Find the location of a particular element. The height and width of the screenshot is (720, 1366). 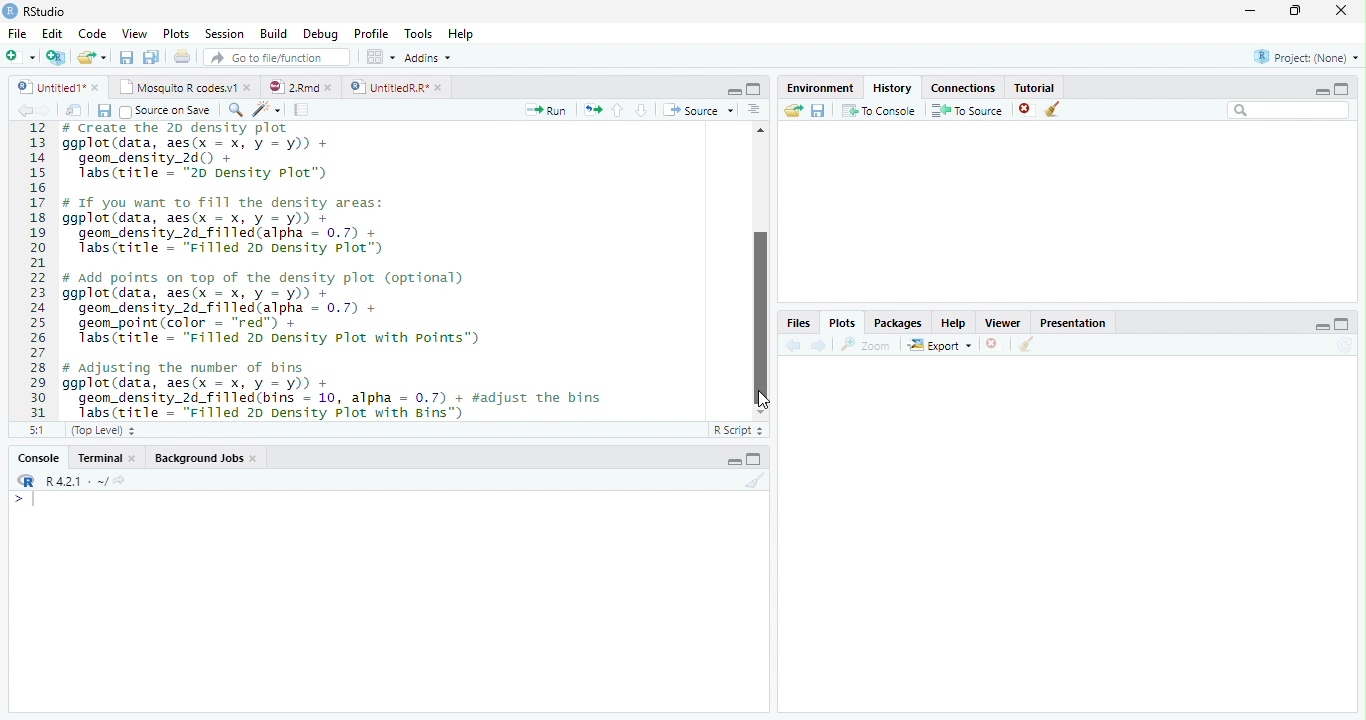

Source on Save is located at coordinates (163, 111).